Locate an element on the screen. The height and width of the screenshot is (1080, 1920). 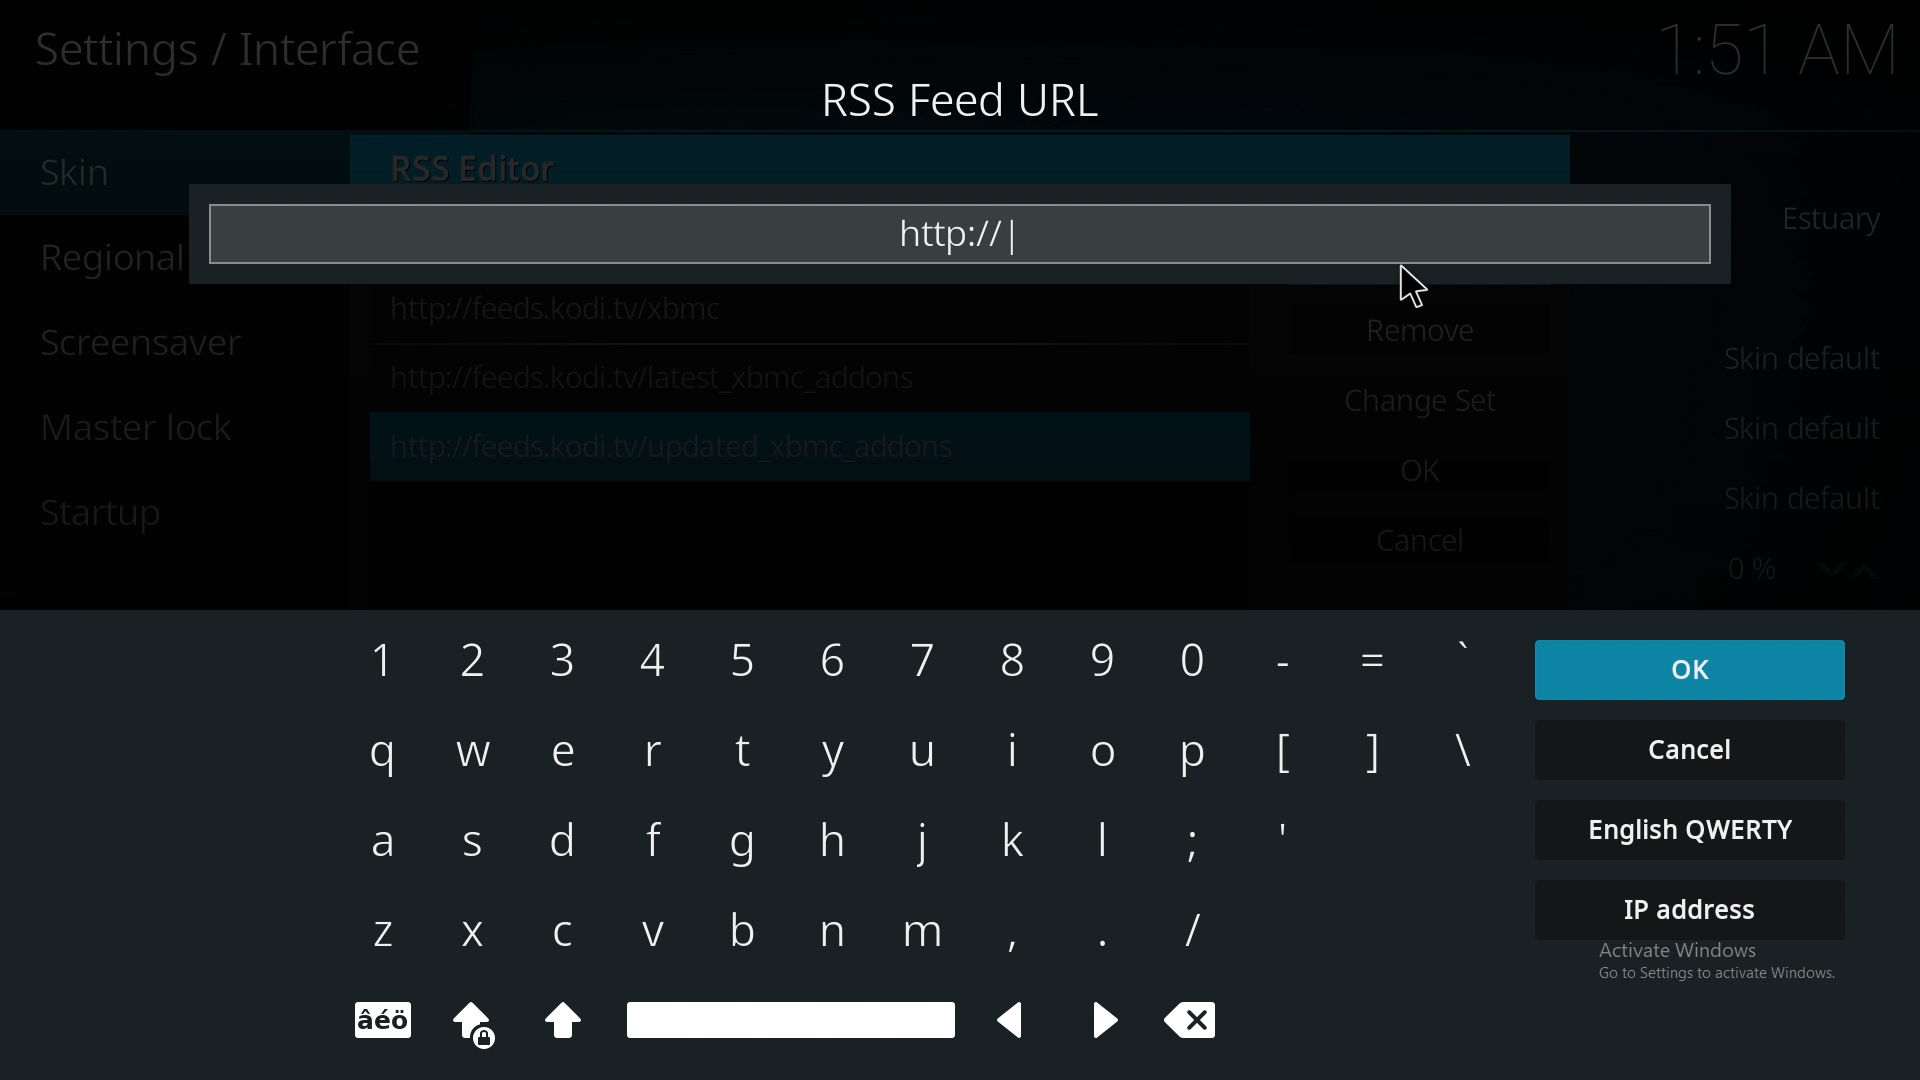
2 is located at coordinates (488, 665).